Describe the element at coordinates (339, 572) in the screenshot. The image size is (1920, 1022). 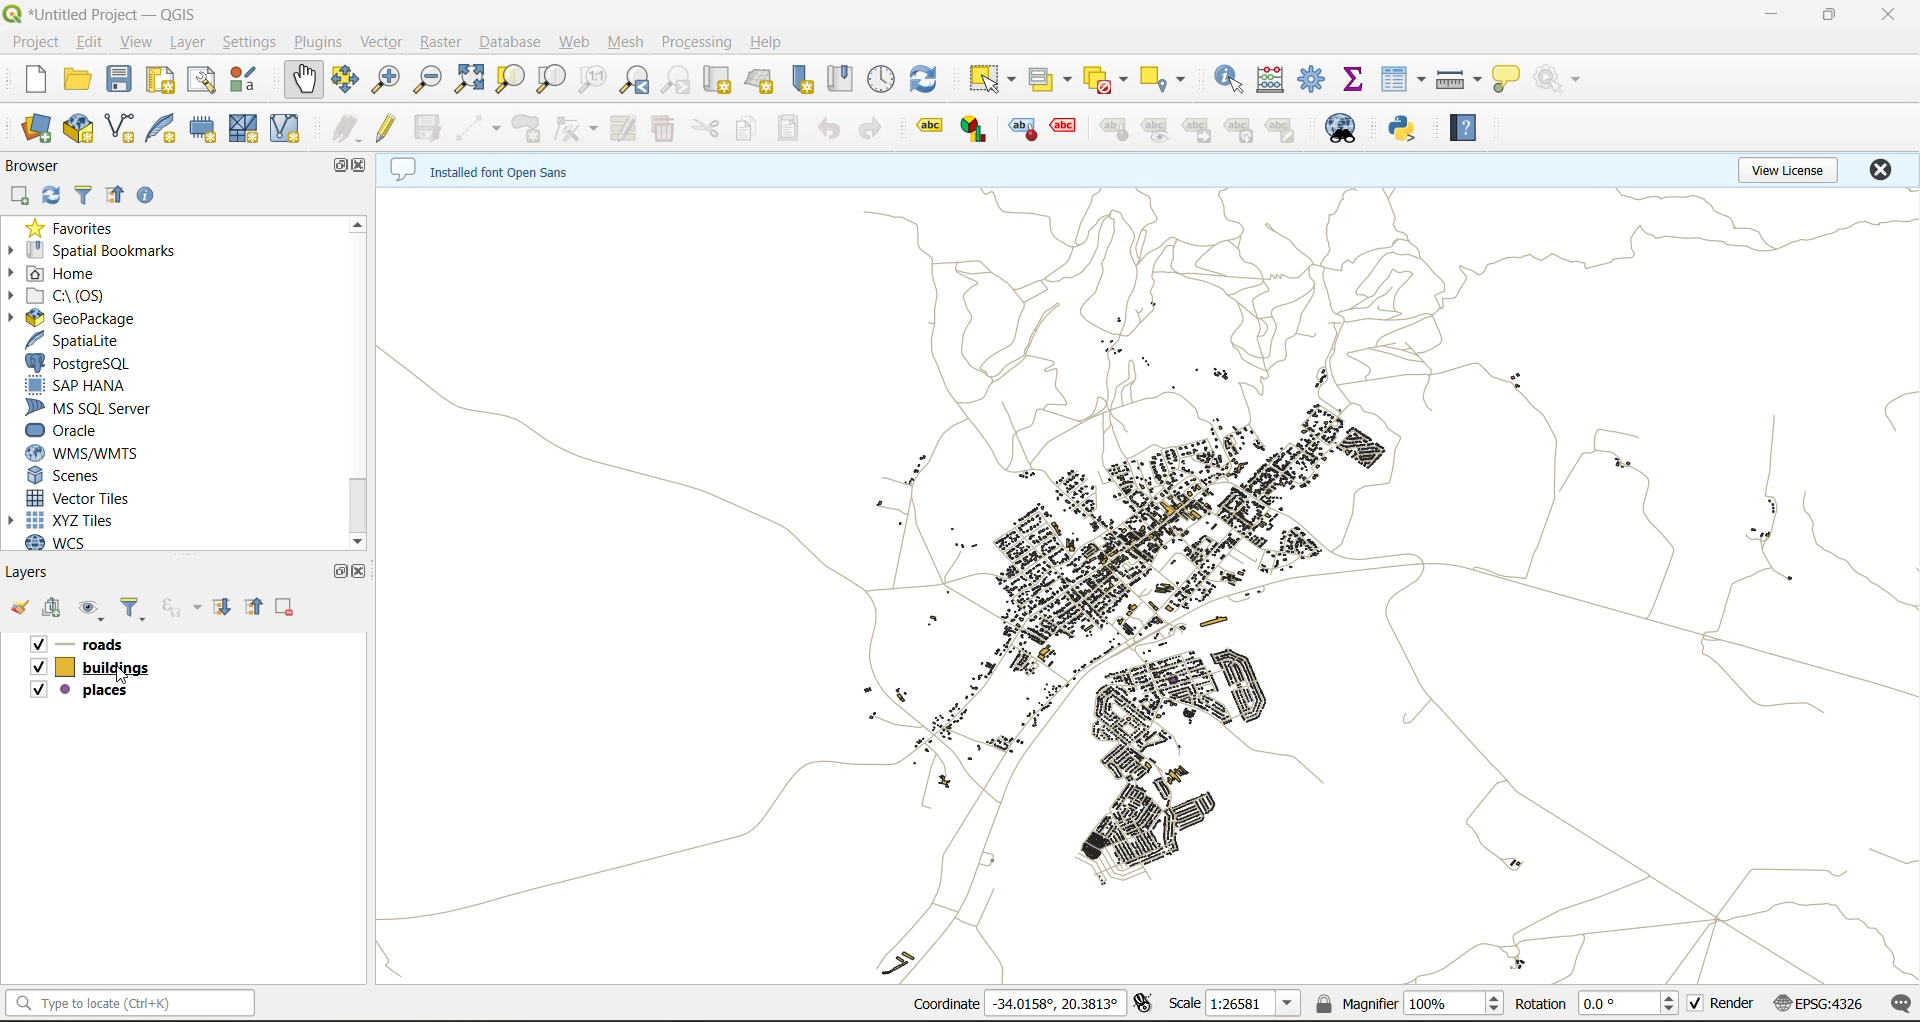
I see `maximize` at that location.